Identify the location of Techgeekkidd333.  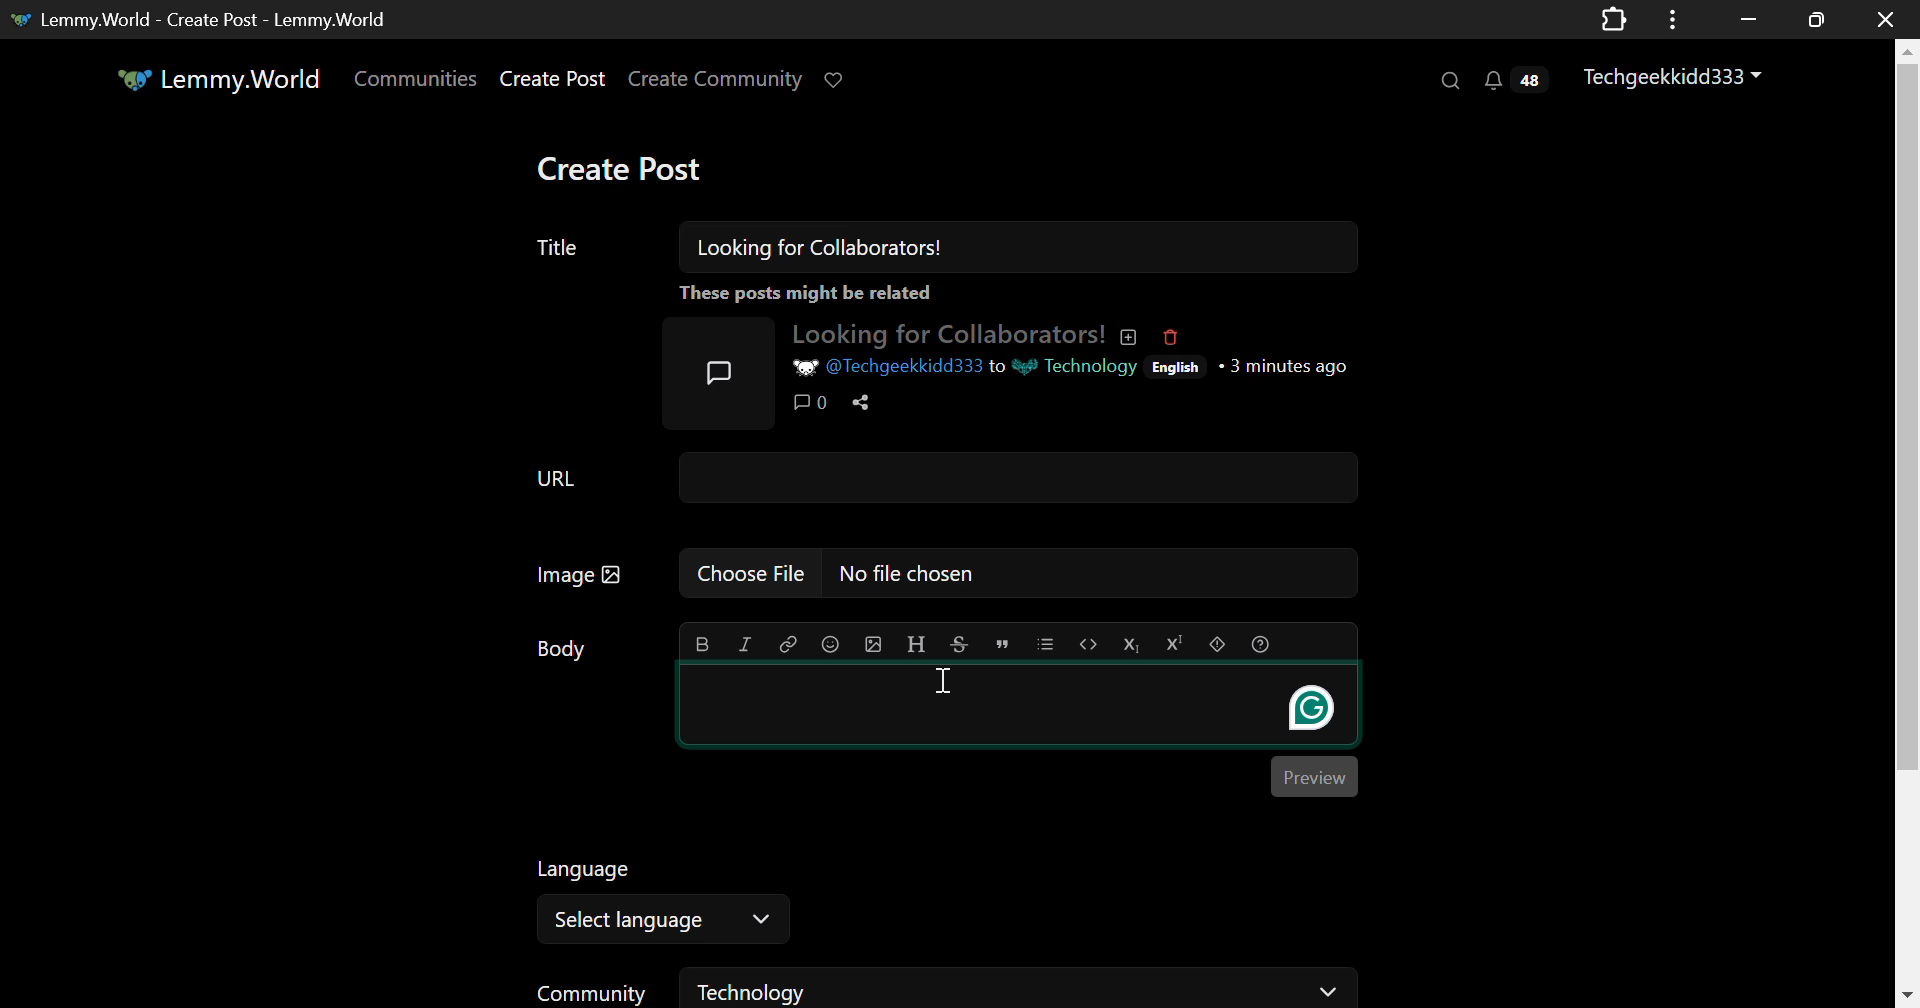
(1675, 77).